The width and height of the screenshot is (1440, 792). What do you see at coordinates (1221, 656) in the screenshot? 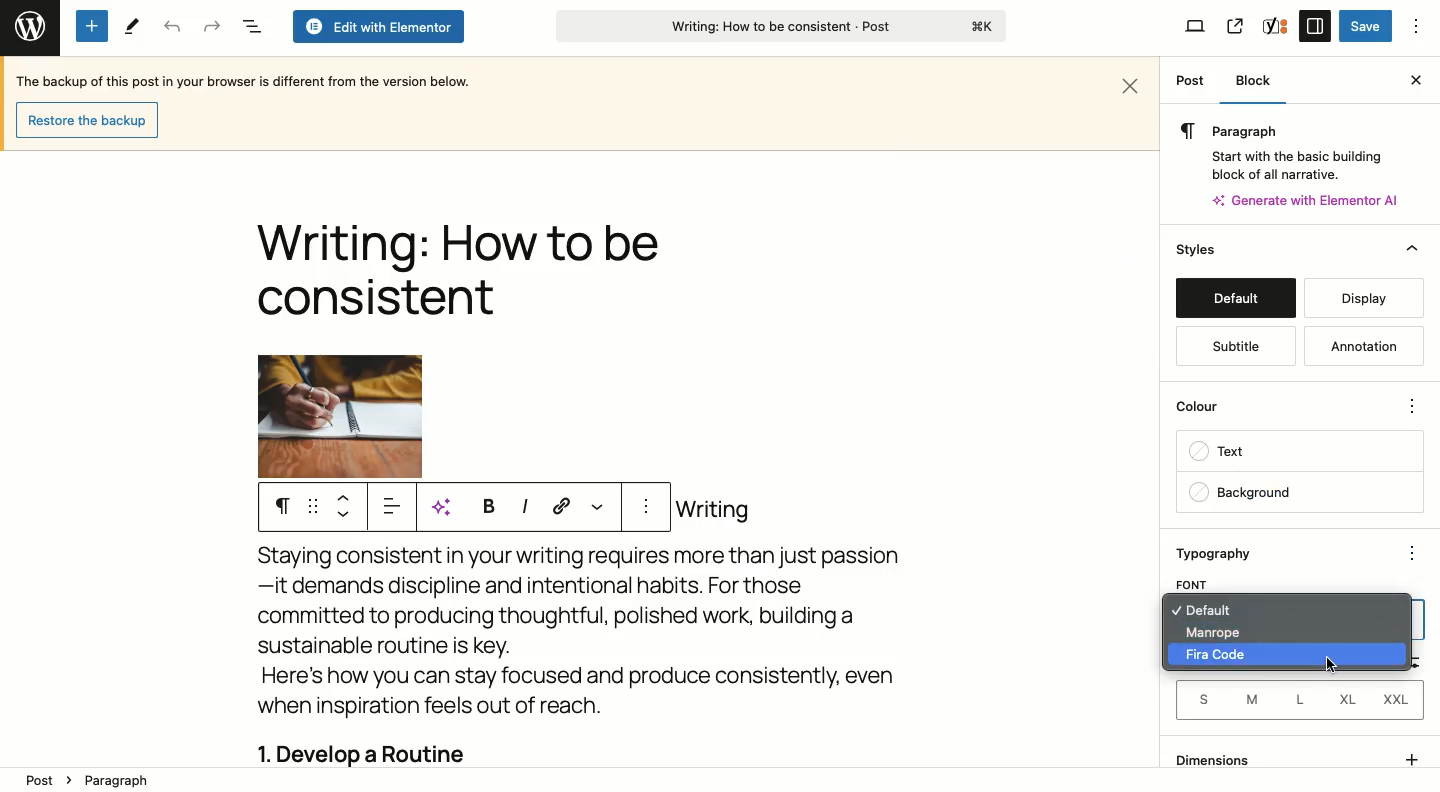
I see `Fira code` at bounding box center [1221, 656].